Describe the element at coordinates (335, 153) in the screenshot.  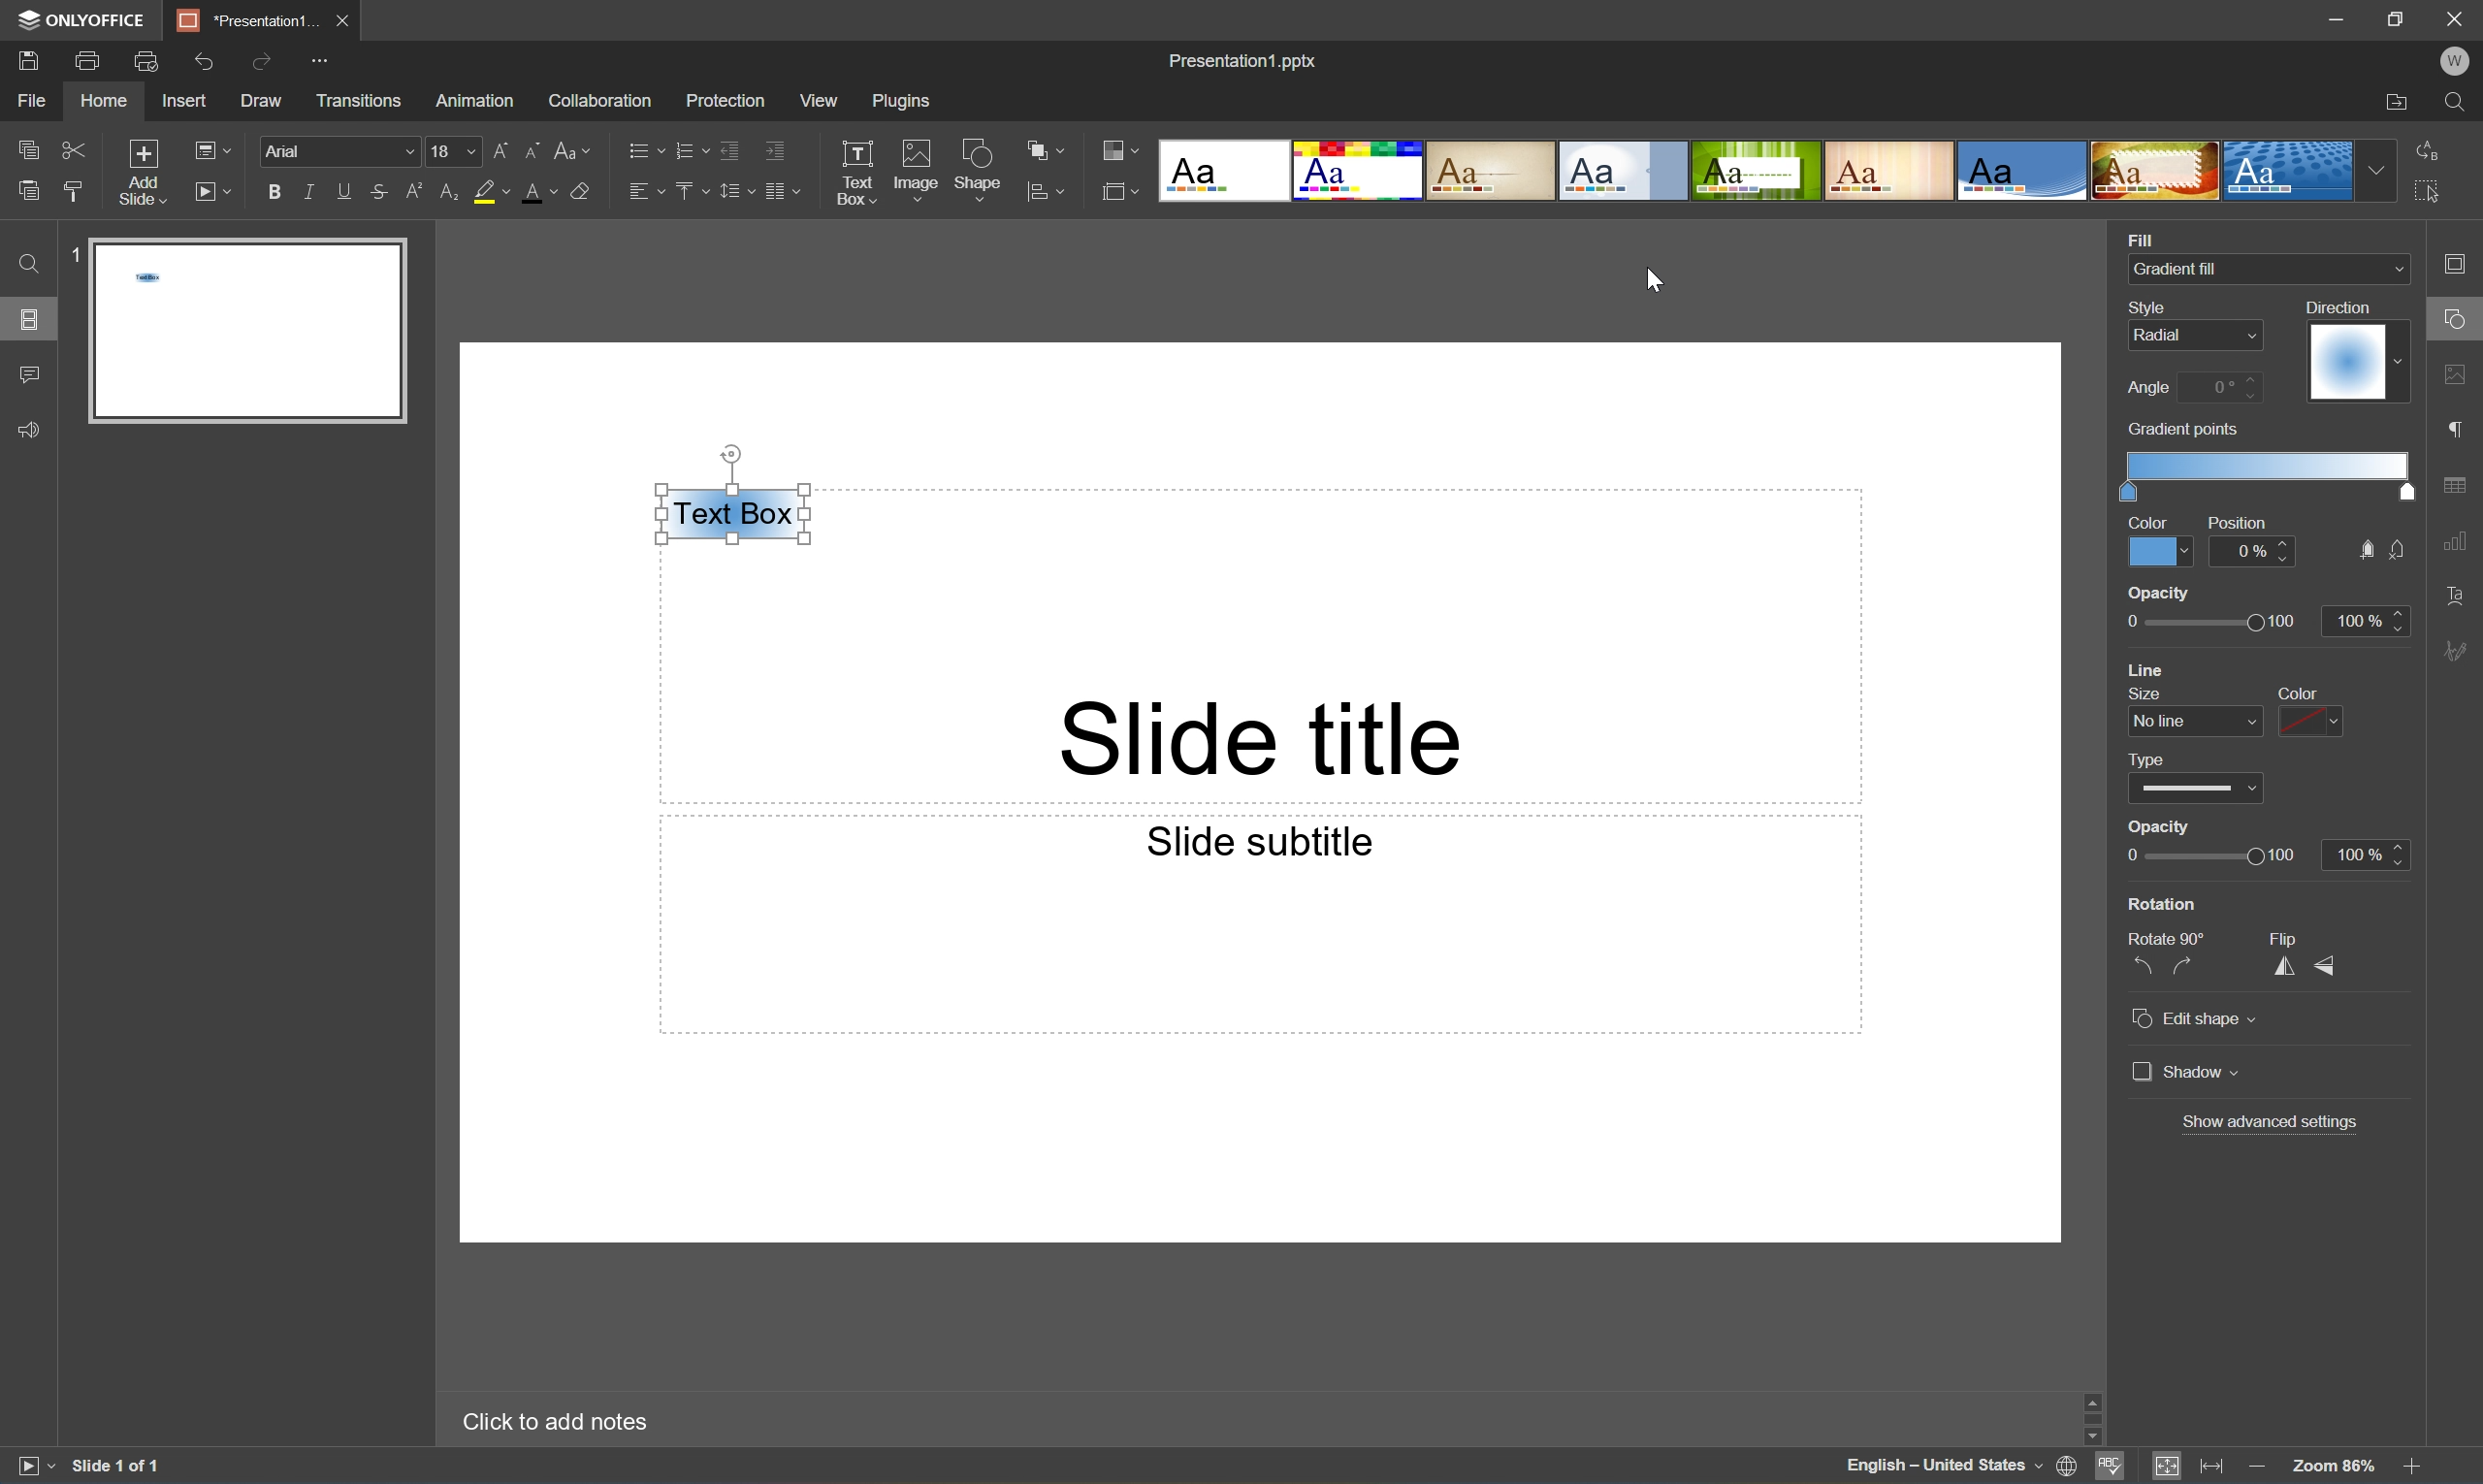
I see `Font` at that location.